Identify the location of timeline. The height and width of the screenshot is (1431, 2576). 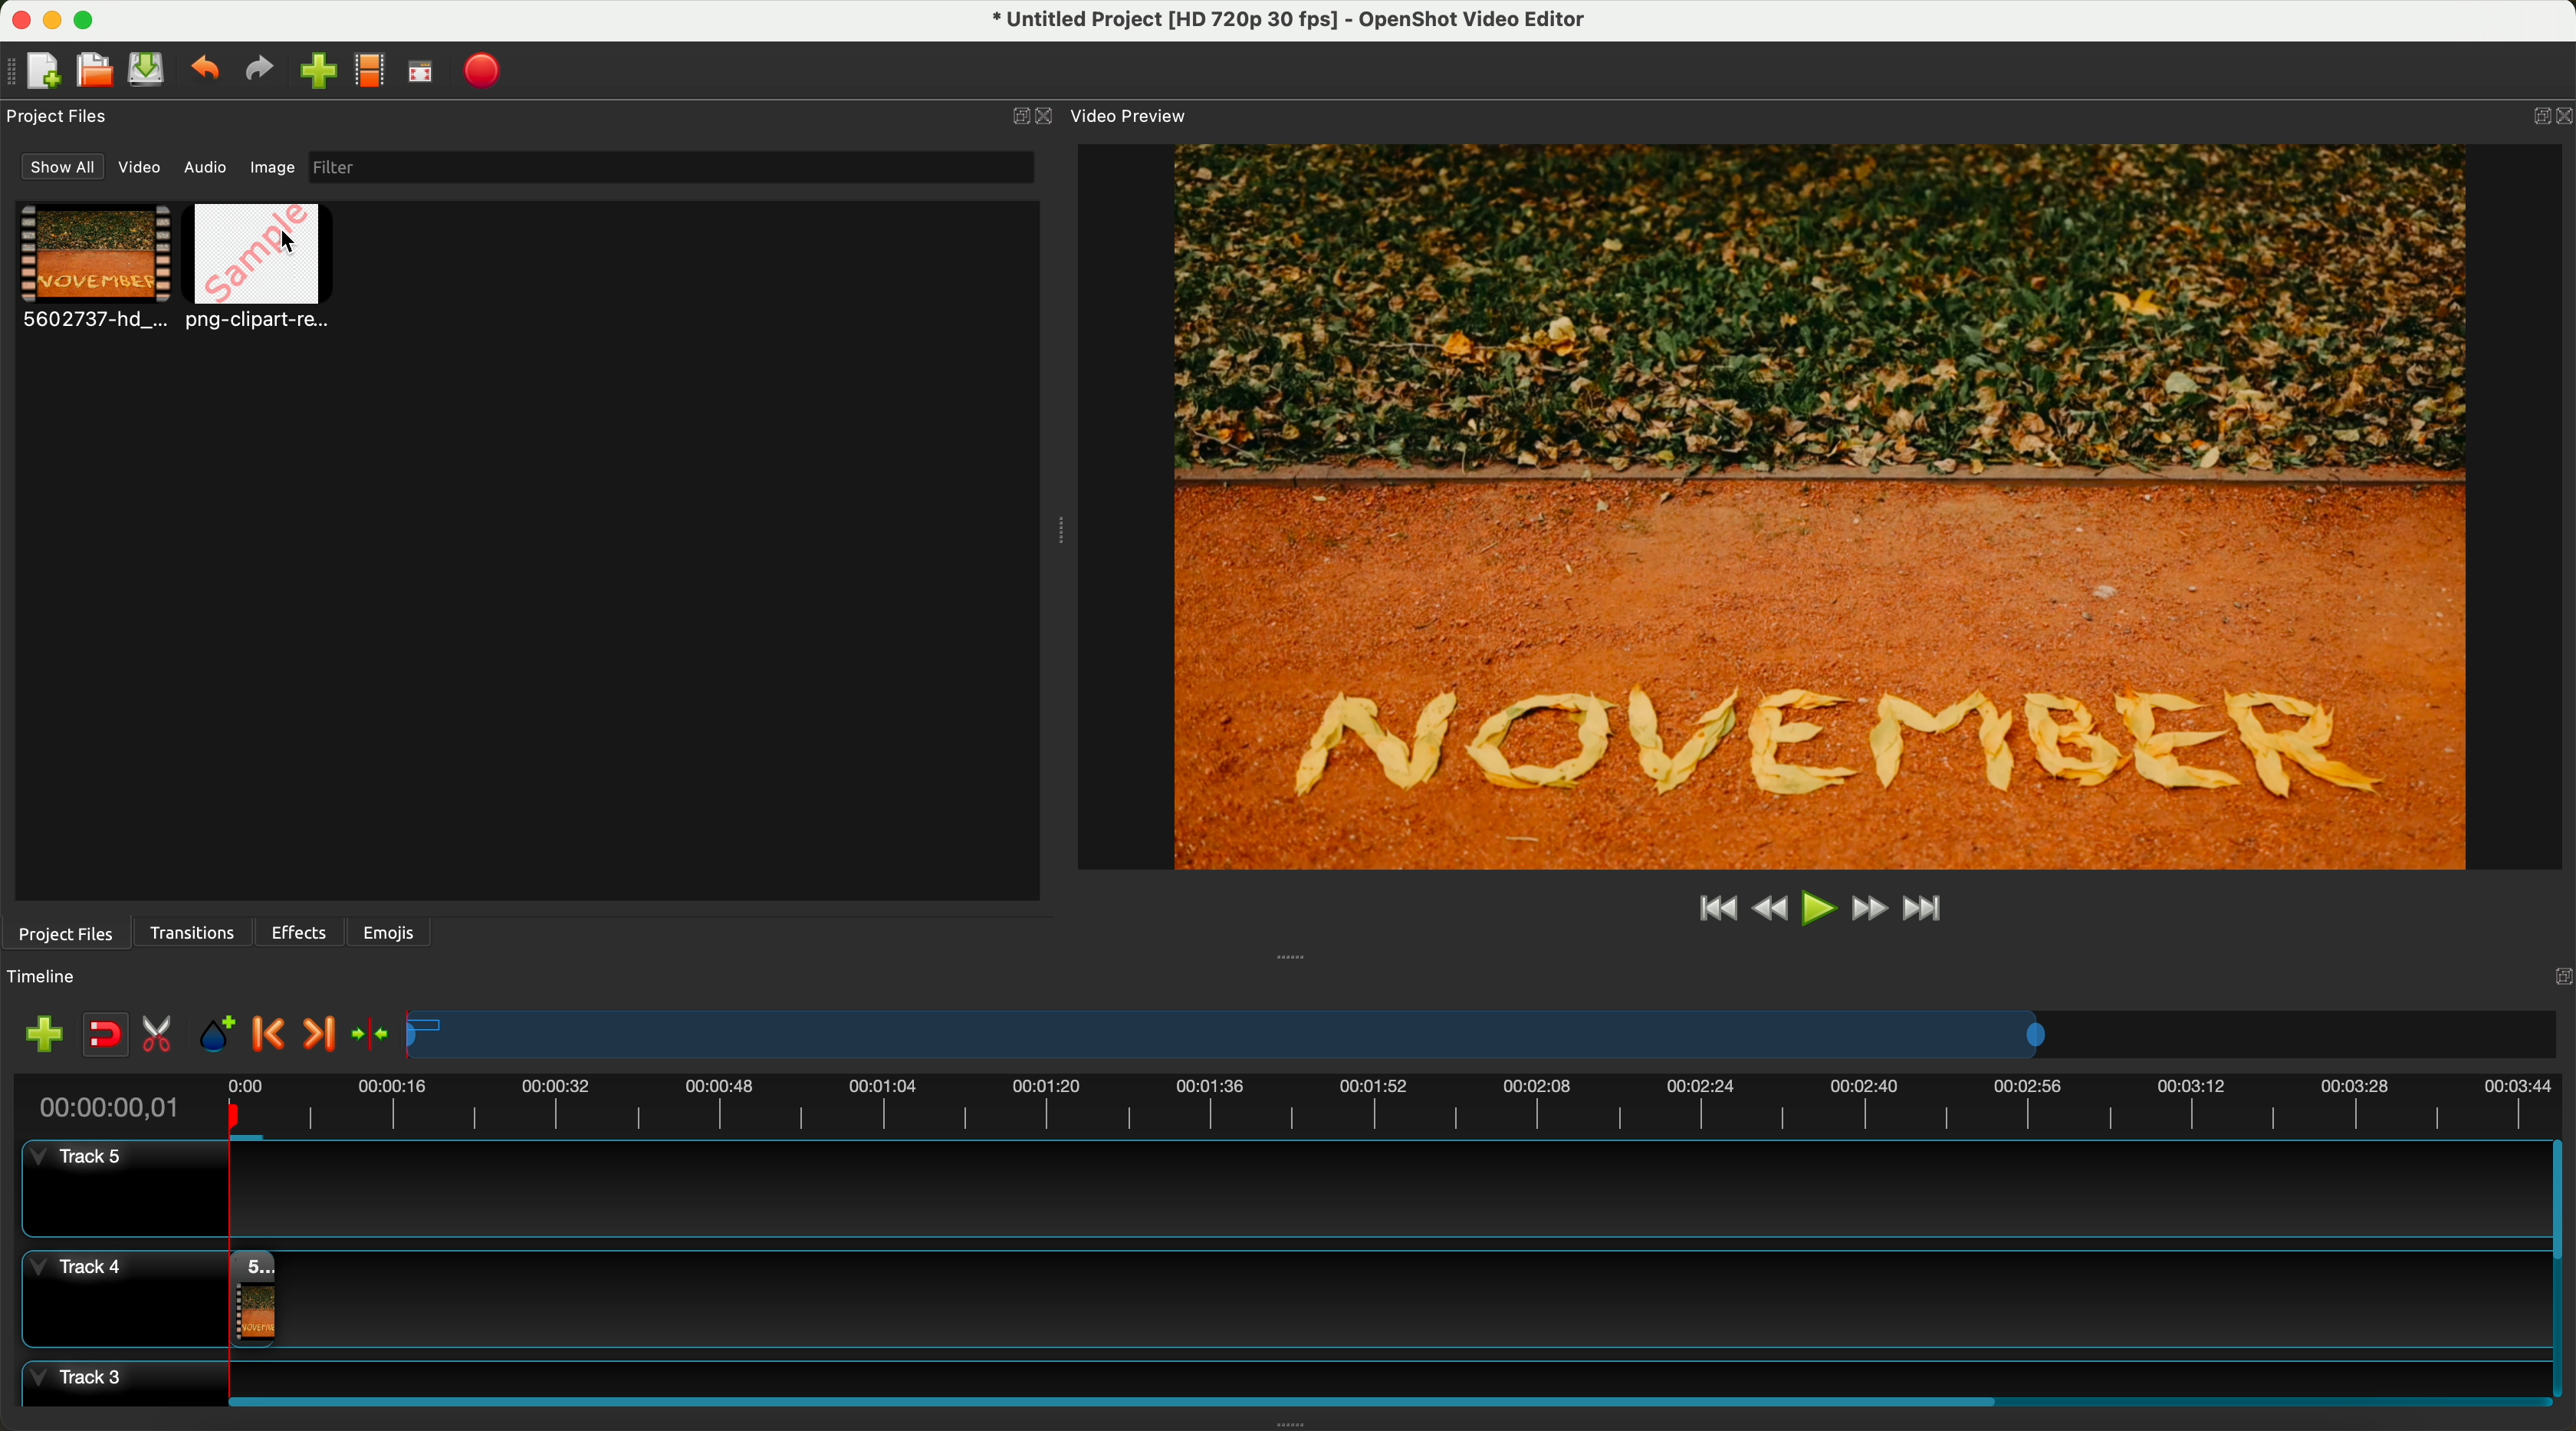
(1286, 1103).